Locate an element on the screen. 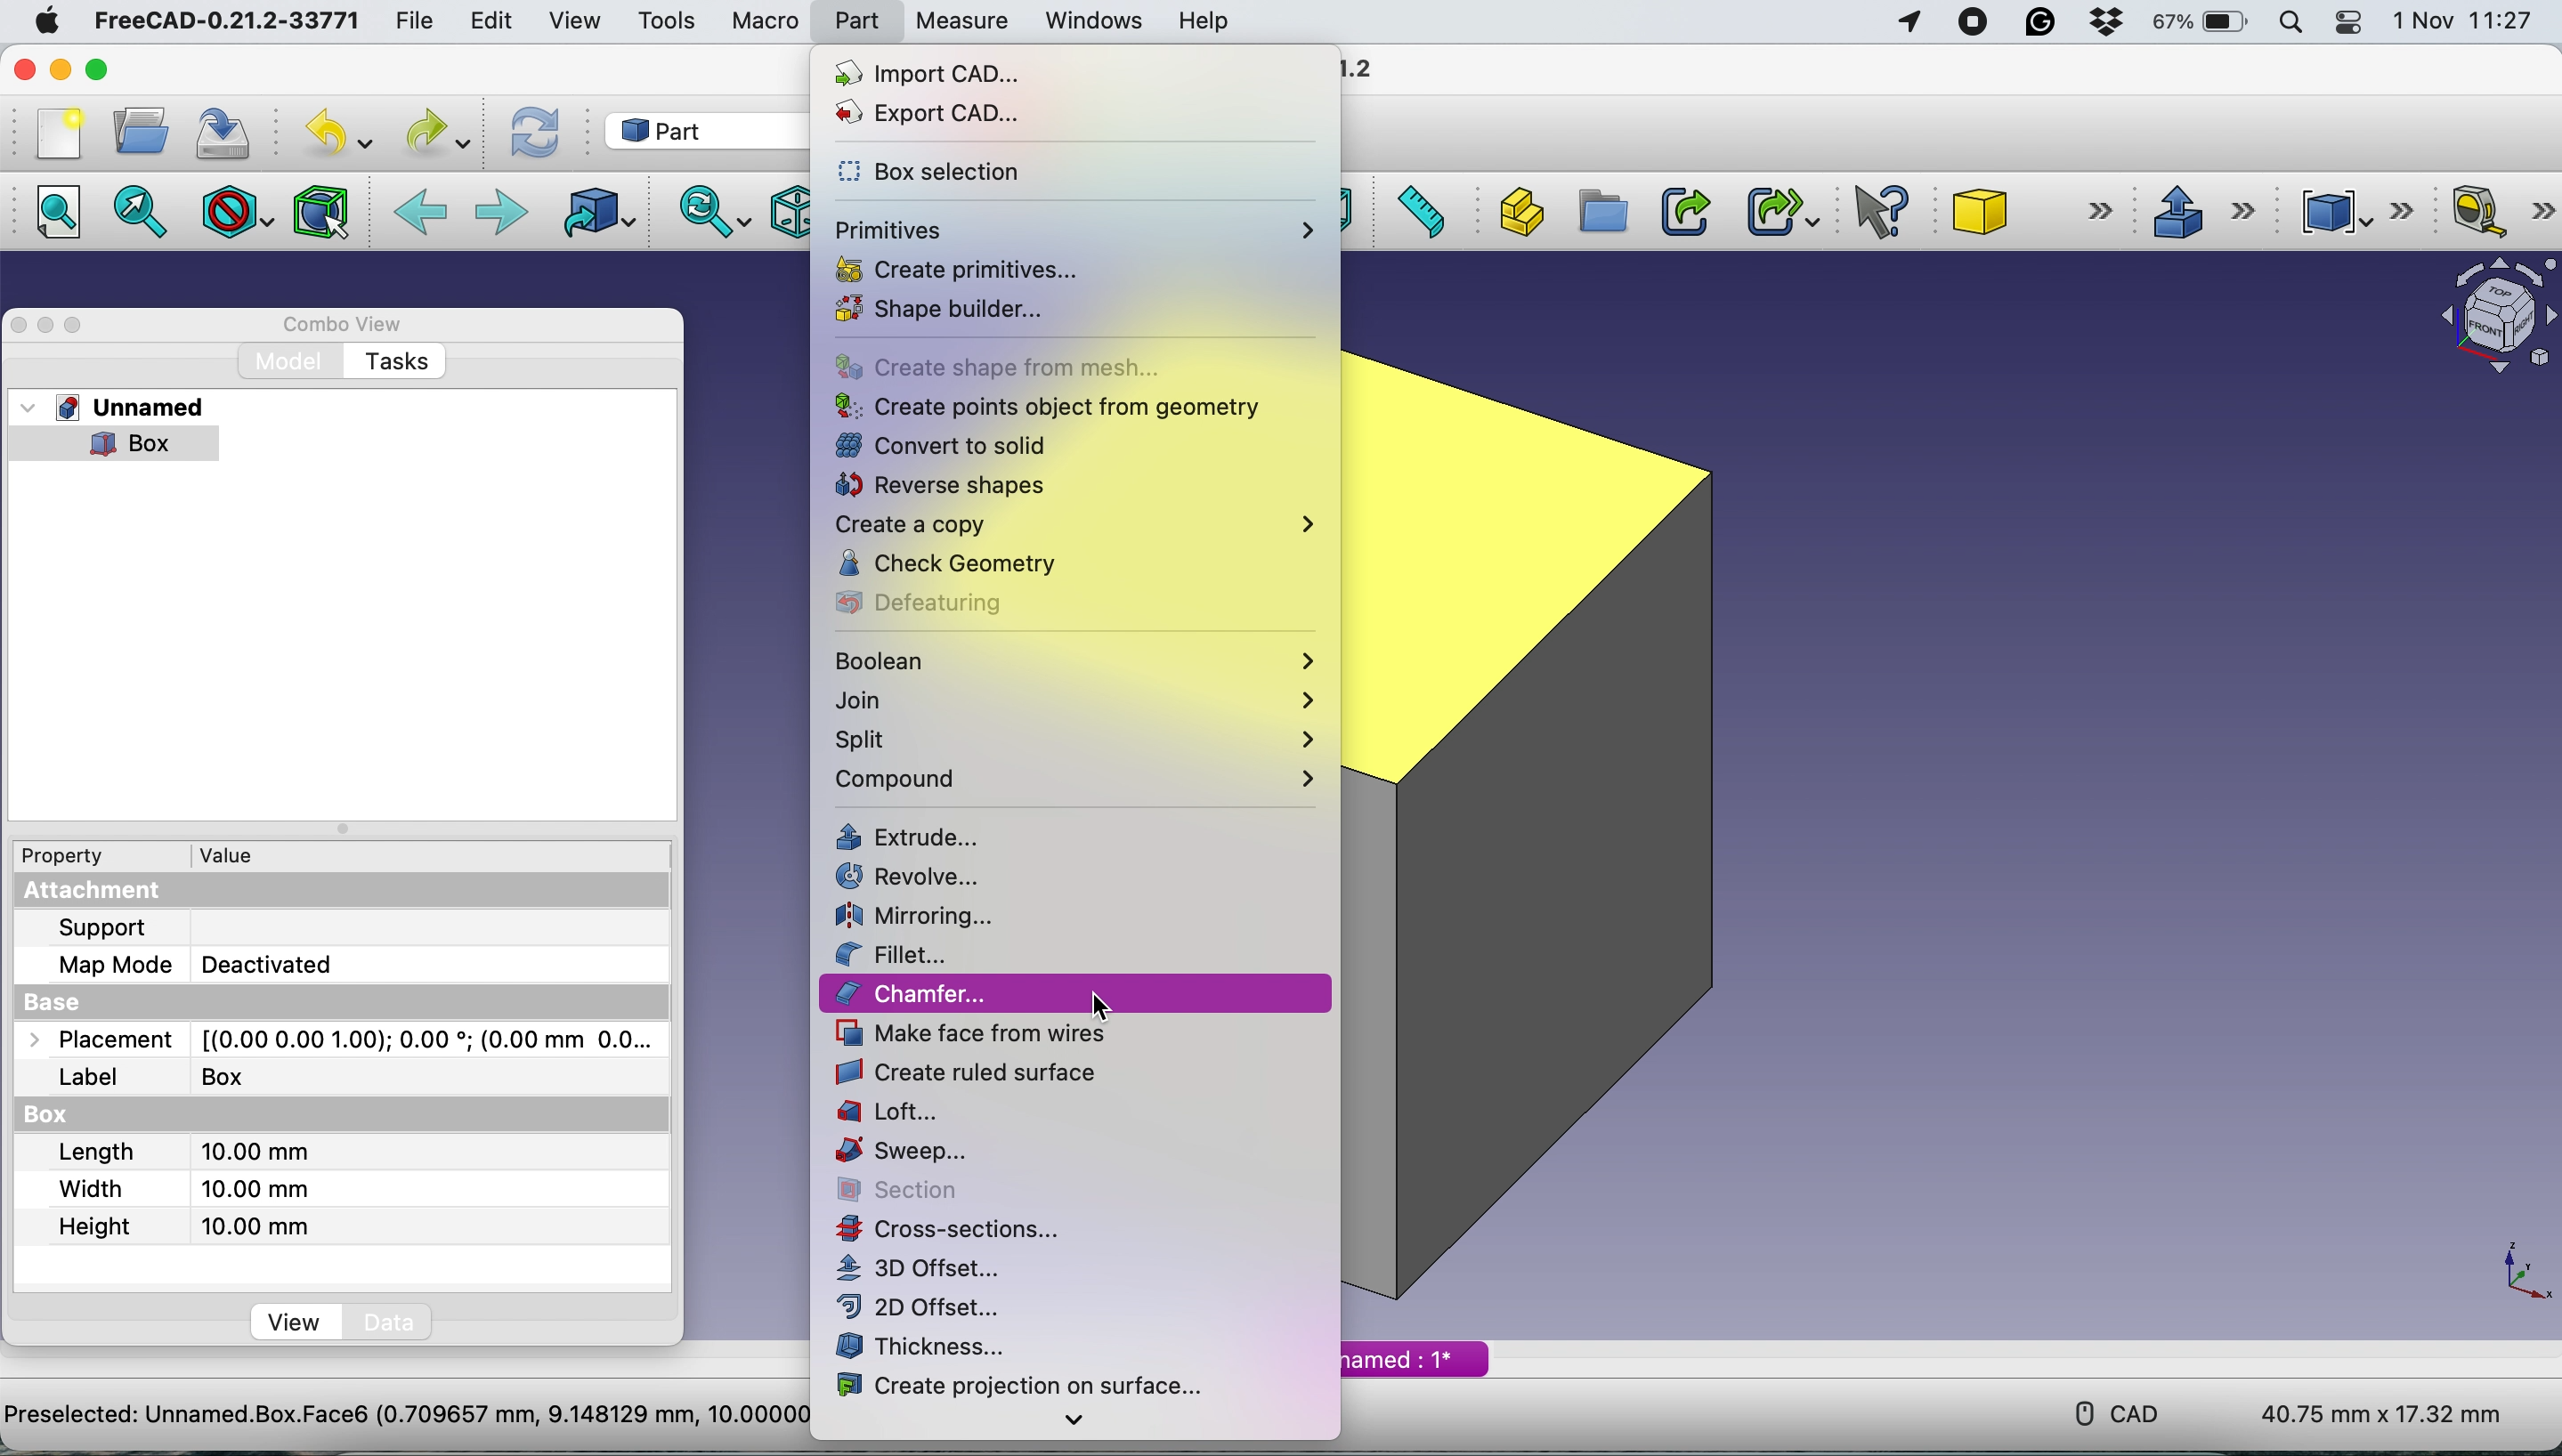 The width and height of the screenshot is (2562, 1456). system logo is located at coordinates (47, 18).